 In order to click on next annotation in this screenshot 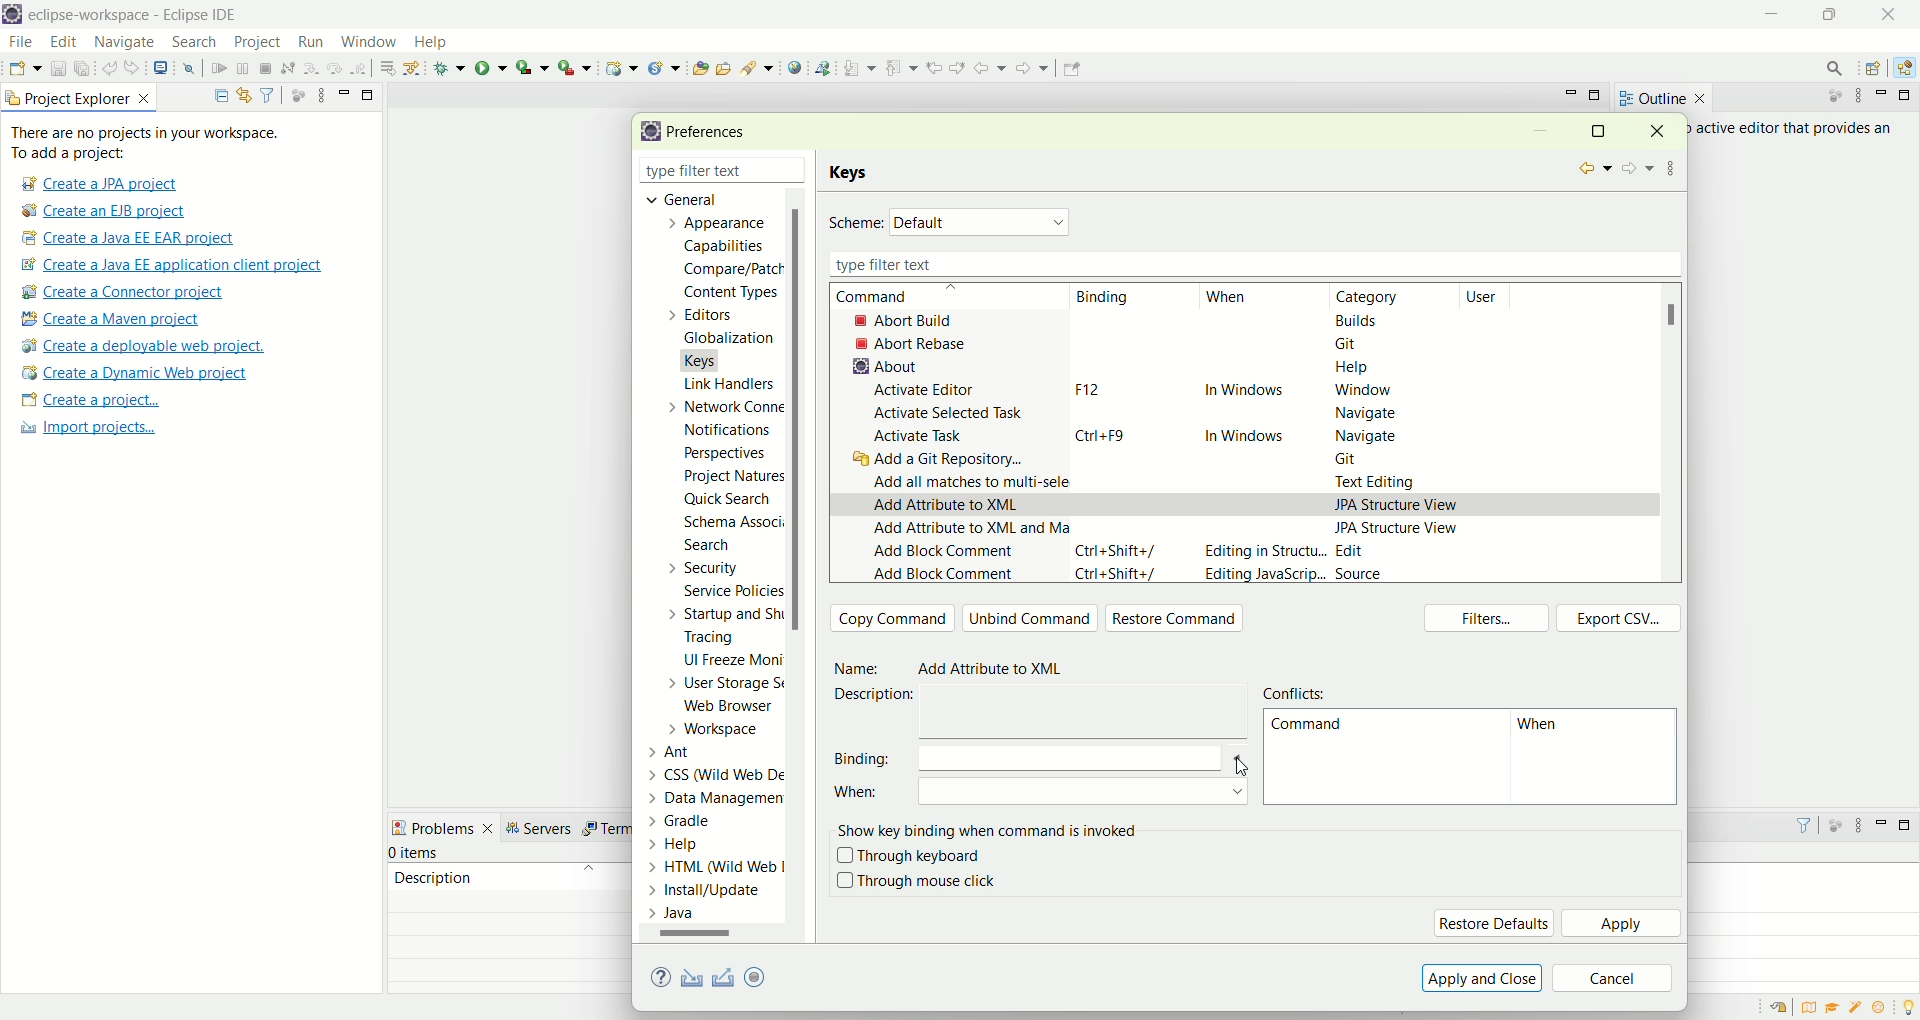, I will do `click(860, 67)`.